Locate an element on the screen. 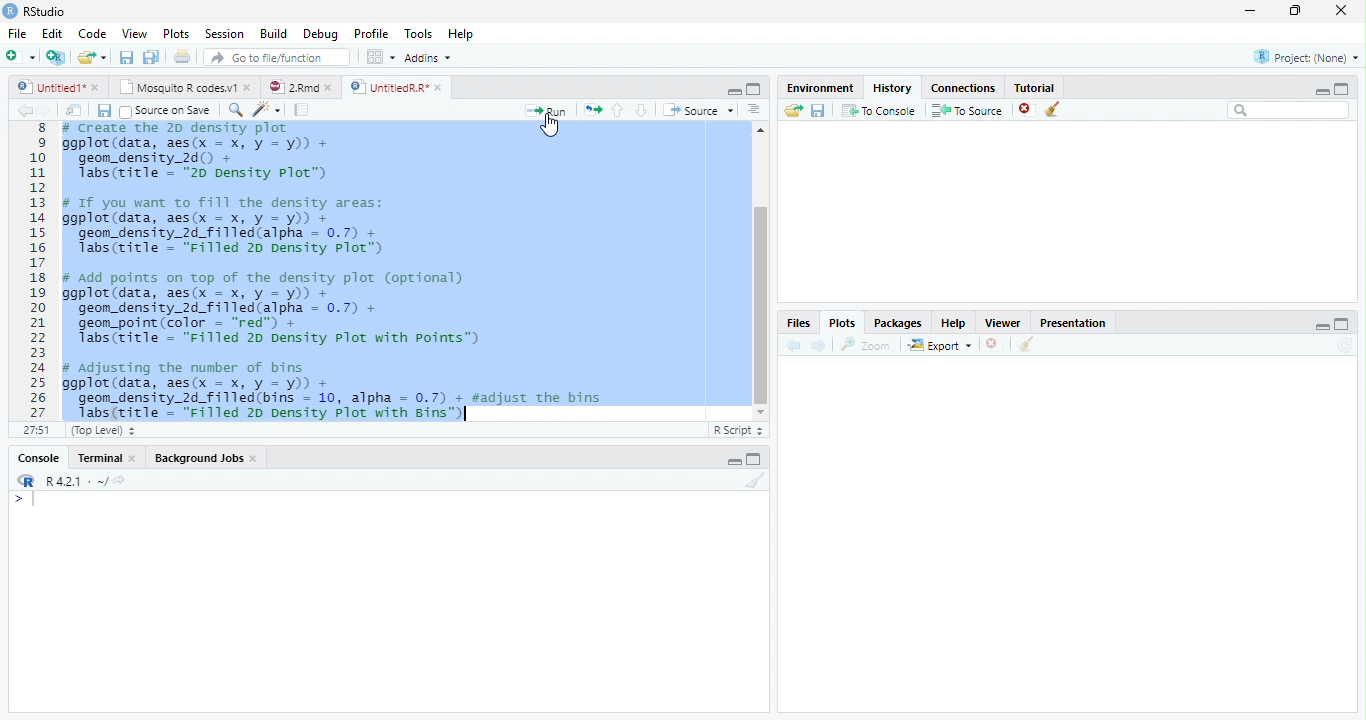  View is located at coordinates (134, 34).